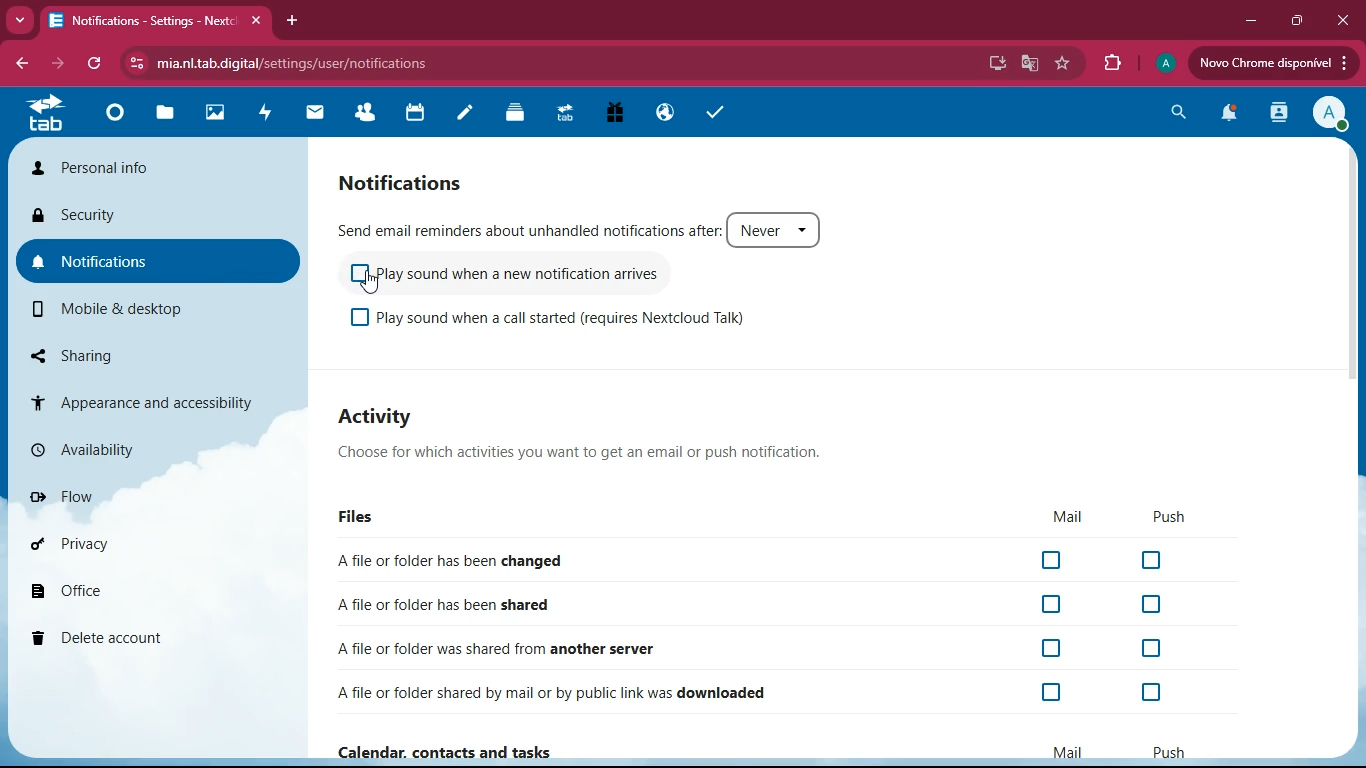  Describe the element at coordinates (521, 114) in the screenshot. I see `layers` at that location.